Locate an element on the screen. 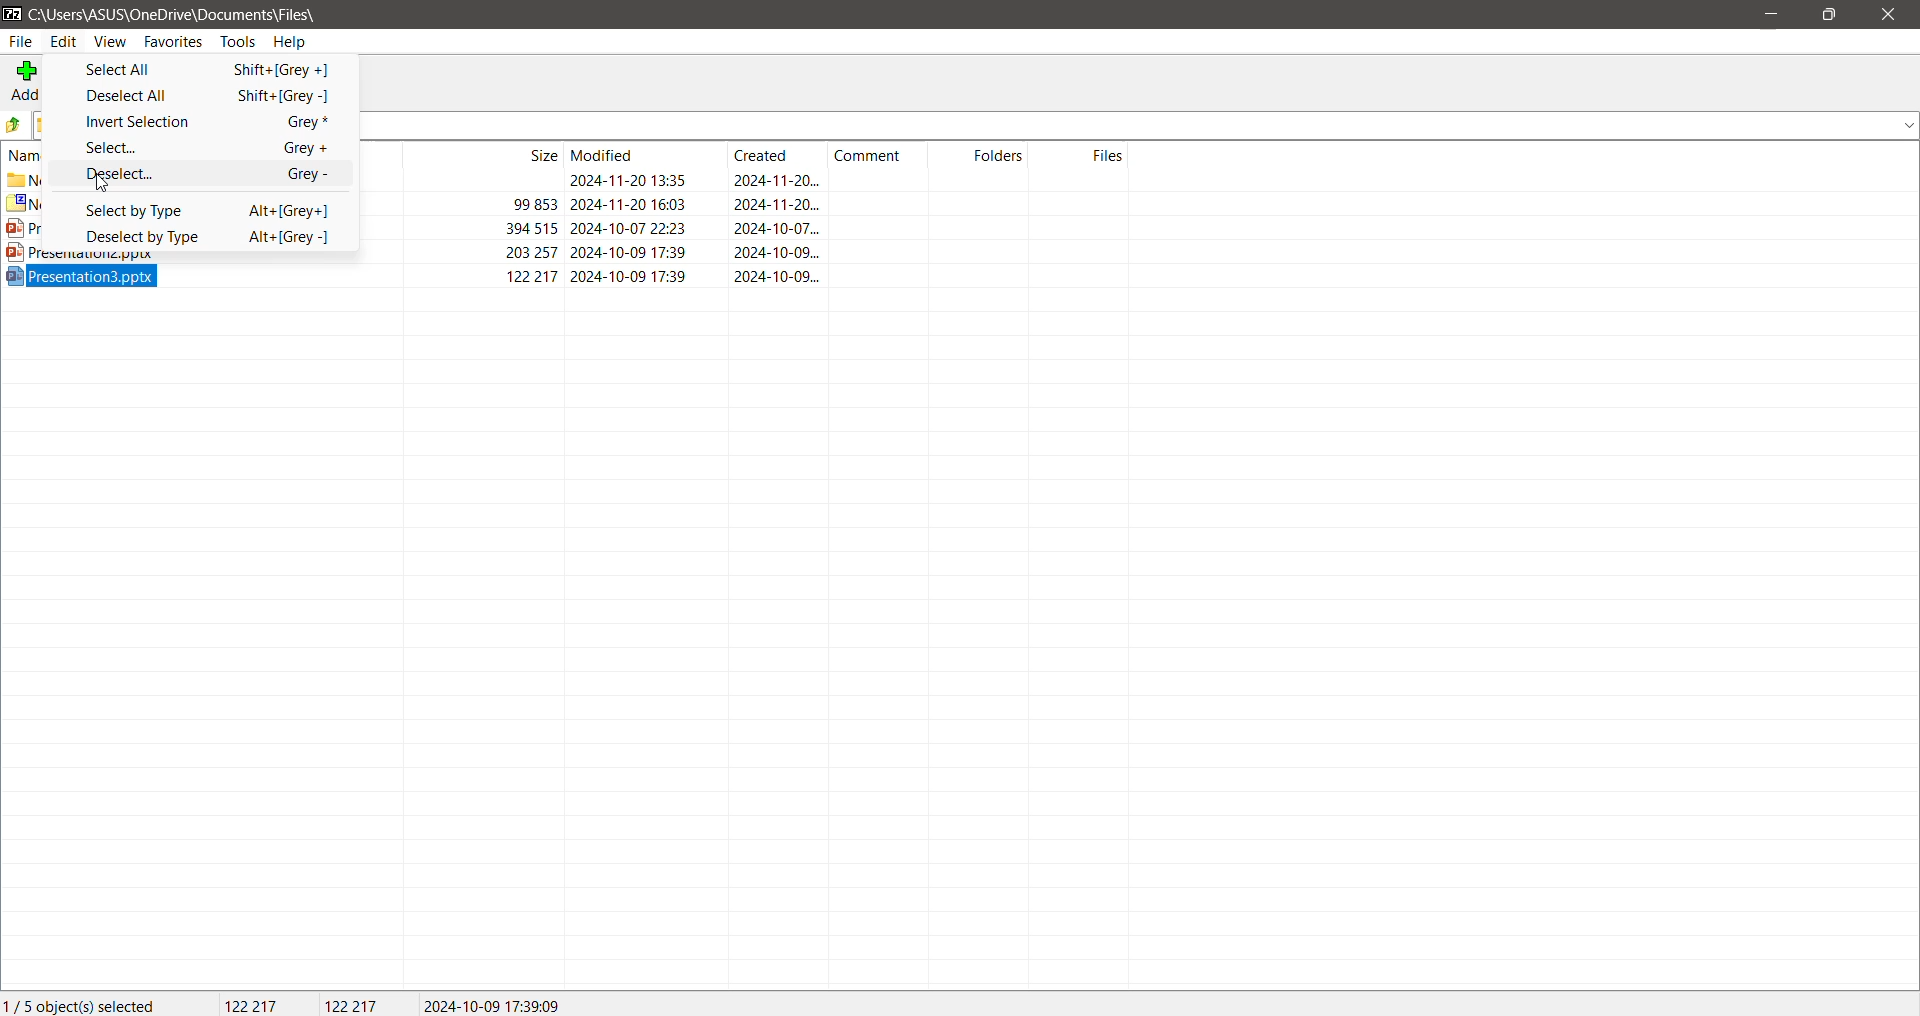 Image resolution: width=1920 pixels, height=1016 pixels. Files is located at coordinates (1083, 154).